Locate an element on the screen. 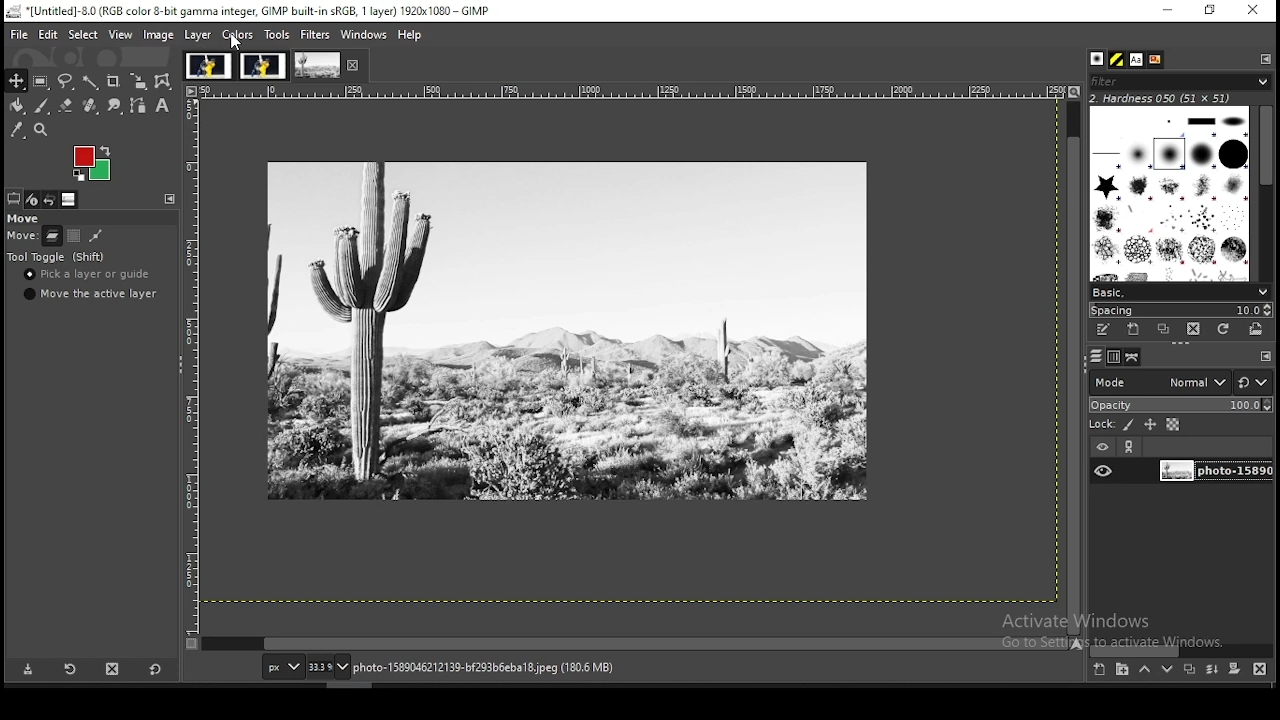 The height and width of the screenshot is (720, 1280). move layers is located at coordinates (52, 235).